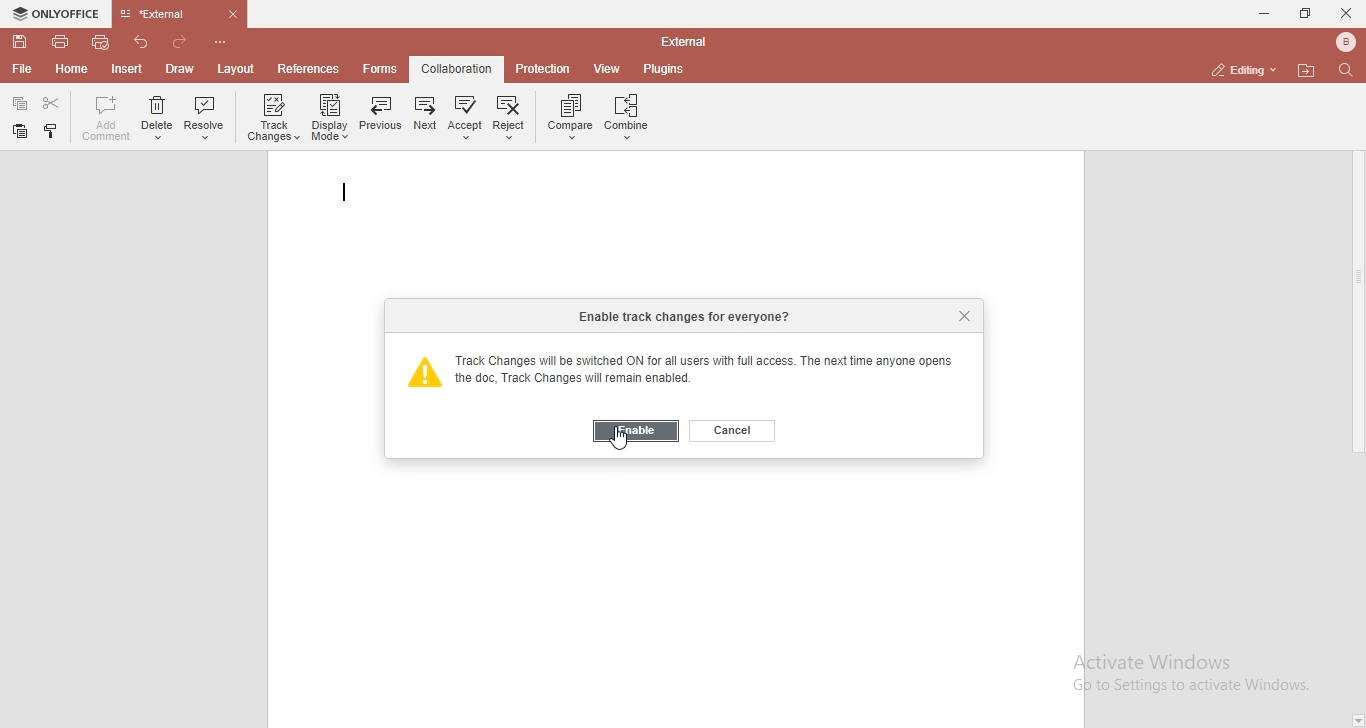  I want to click on delete, so click(156, 121).